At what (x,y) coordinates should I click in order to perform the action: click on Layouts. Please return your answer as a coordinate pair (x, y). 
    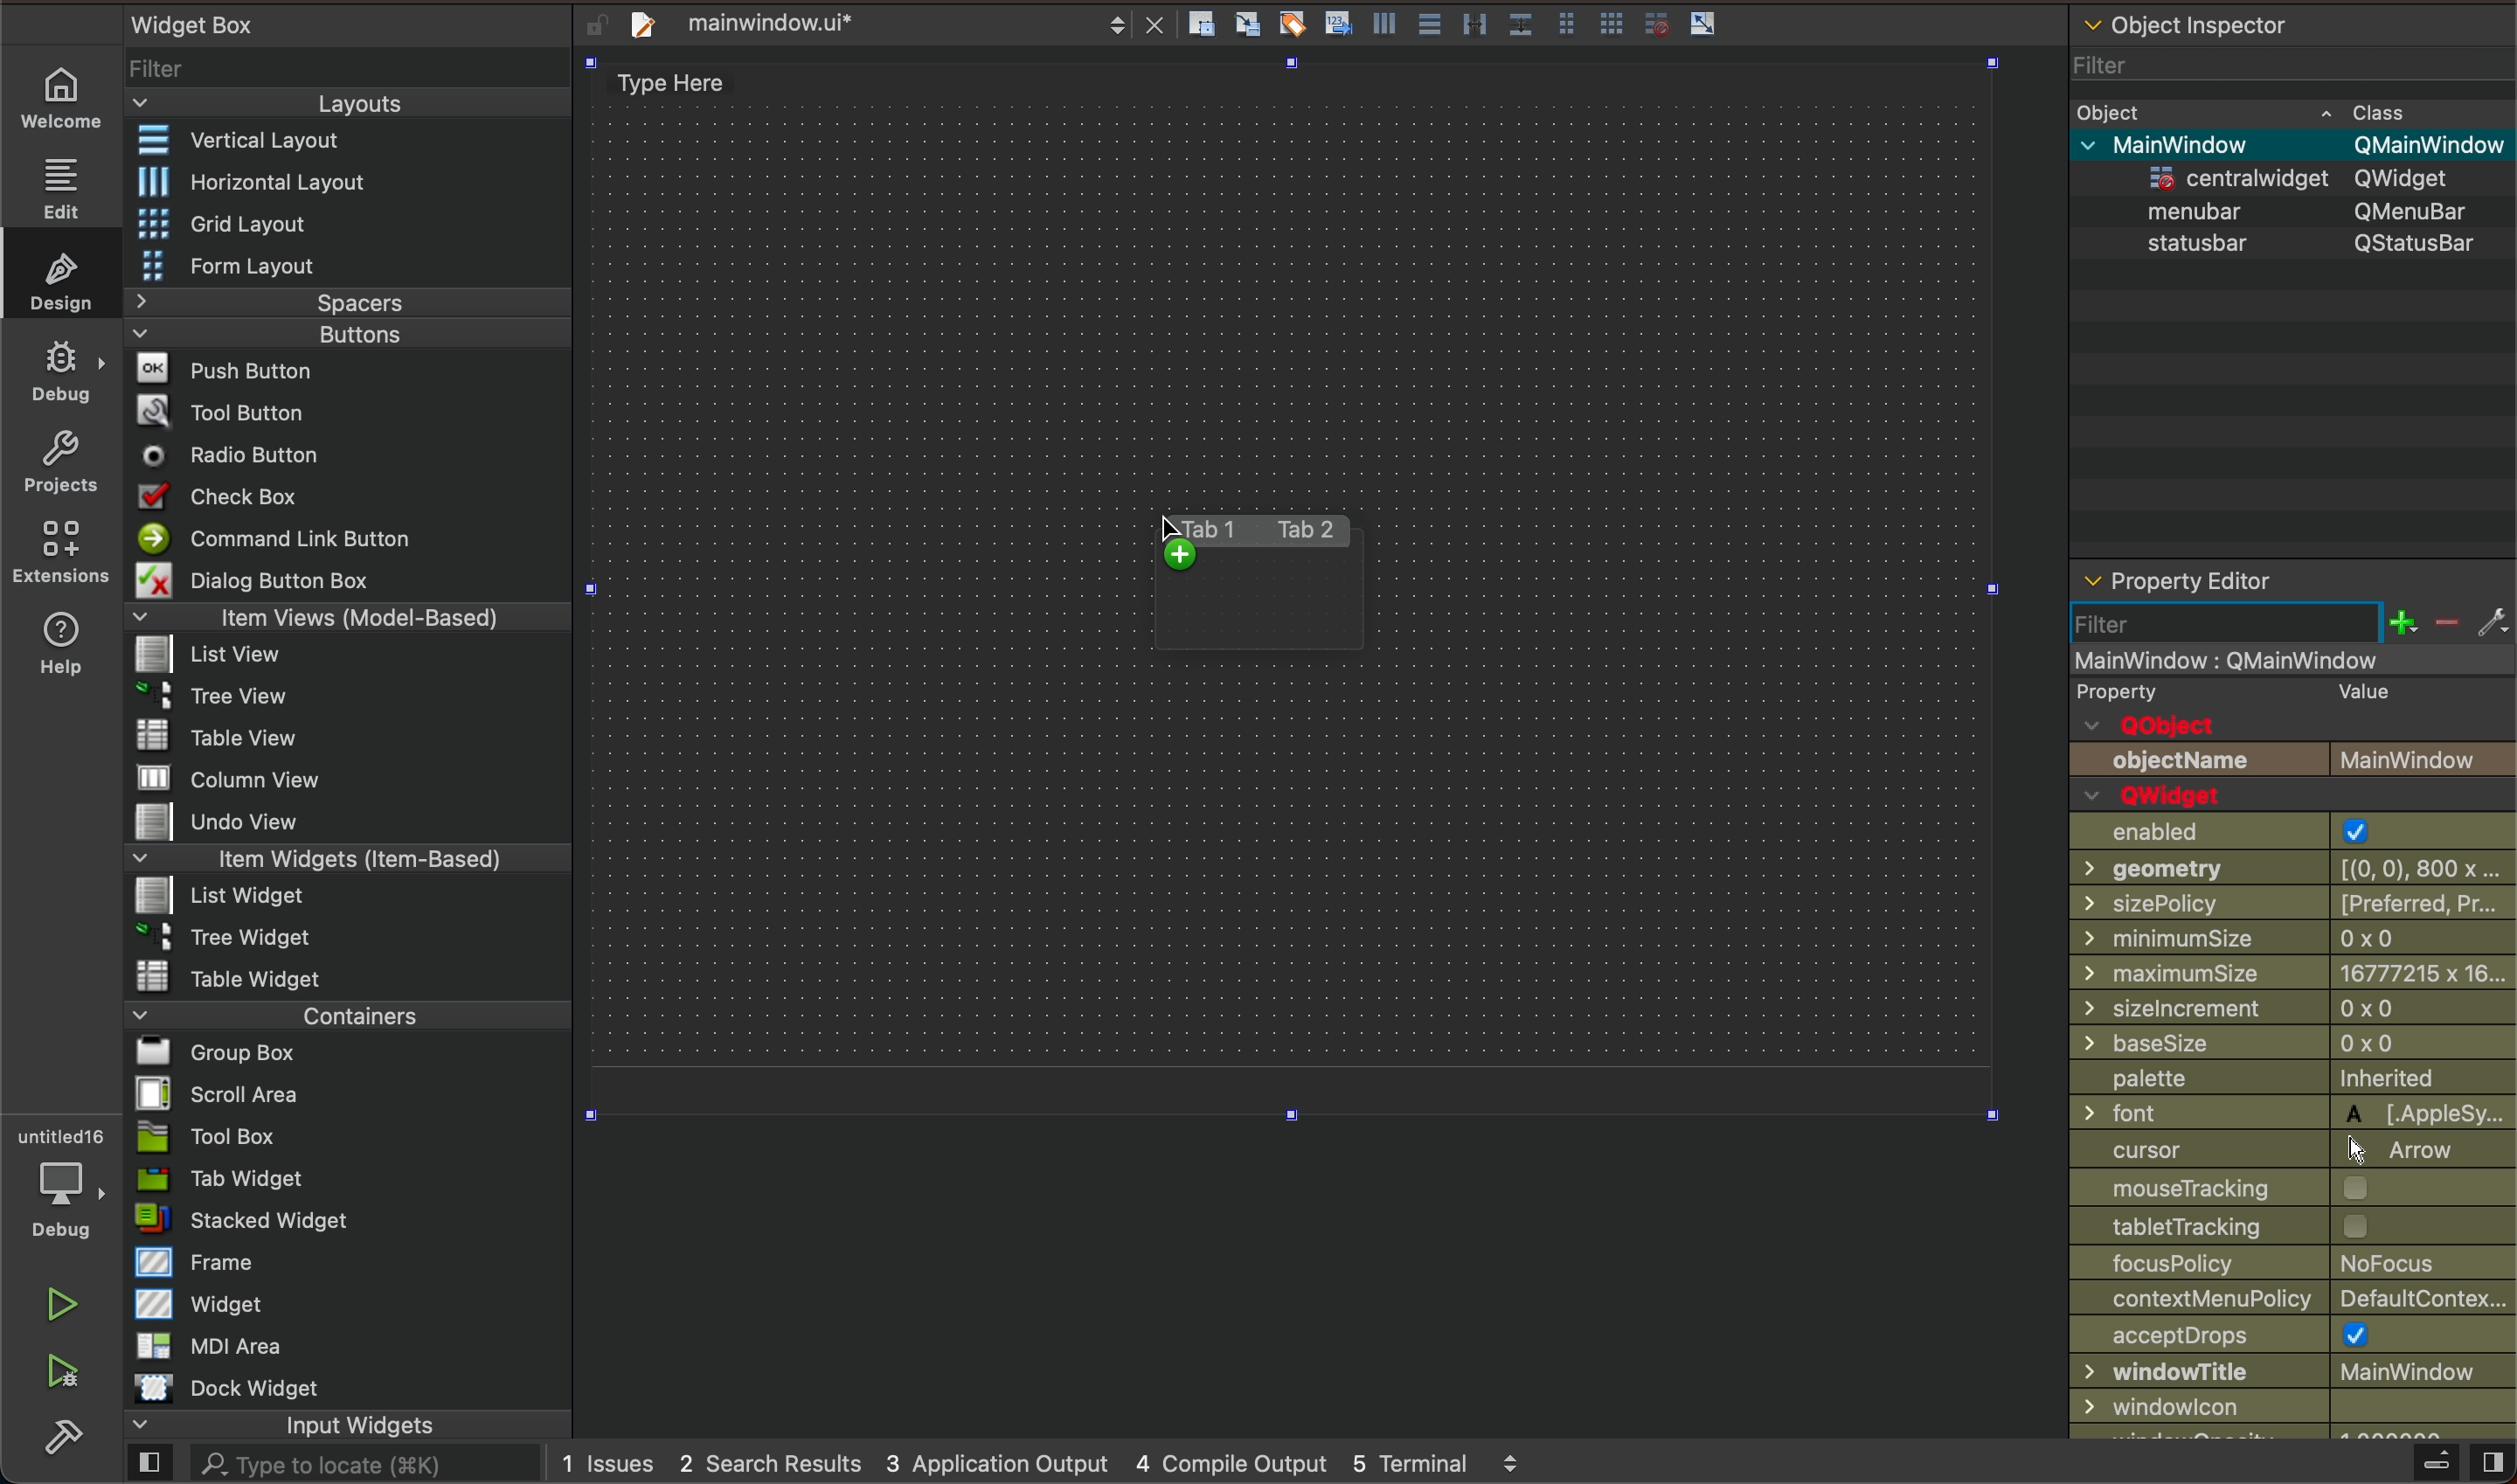
    Looking at the image, I should click on (349, 103).